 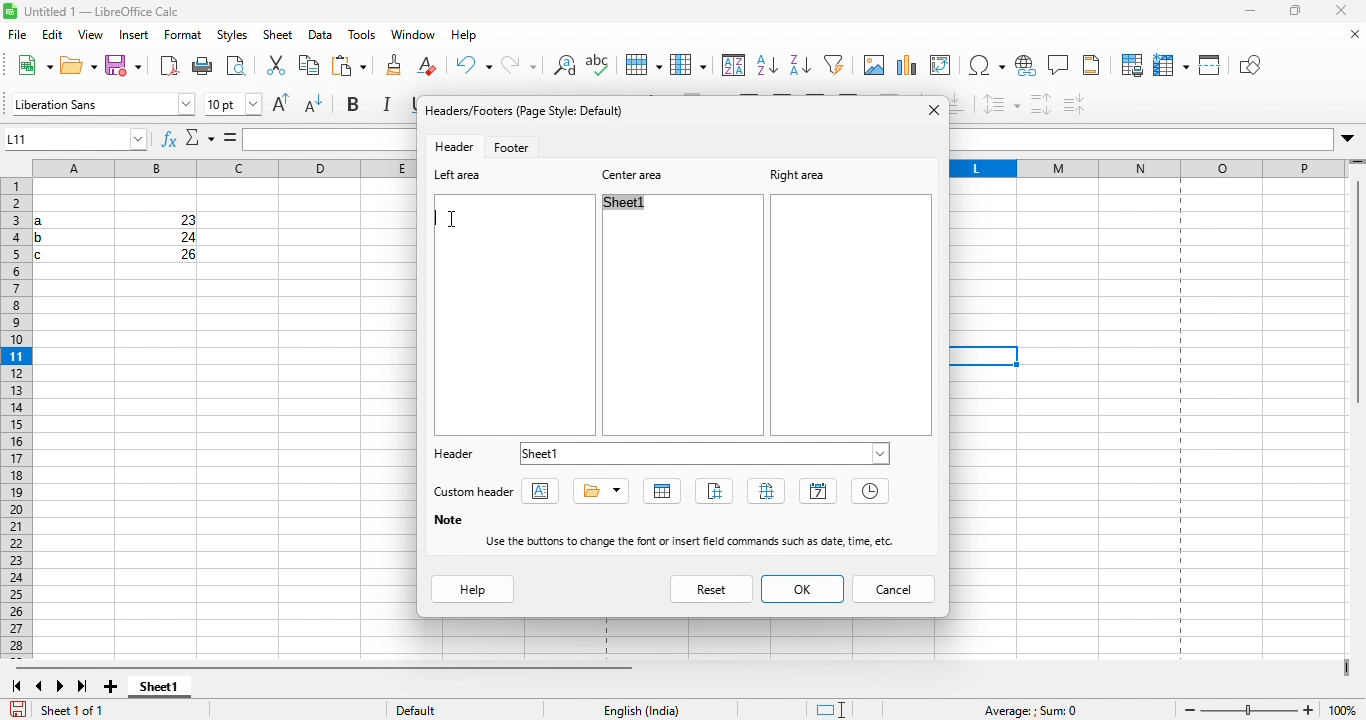 I want to click on show draw function, so click(x=1252, y=67).